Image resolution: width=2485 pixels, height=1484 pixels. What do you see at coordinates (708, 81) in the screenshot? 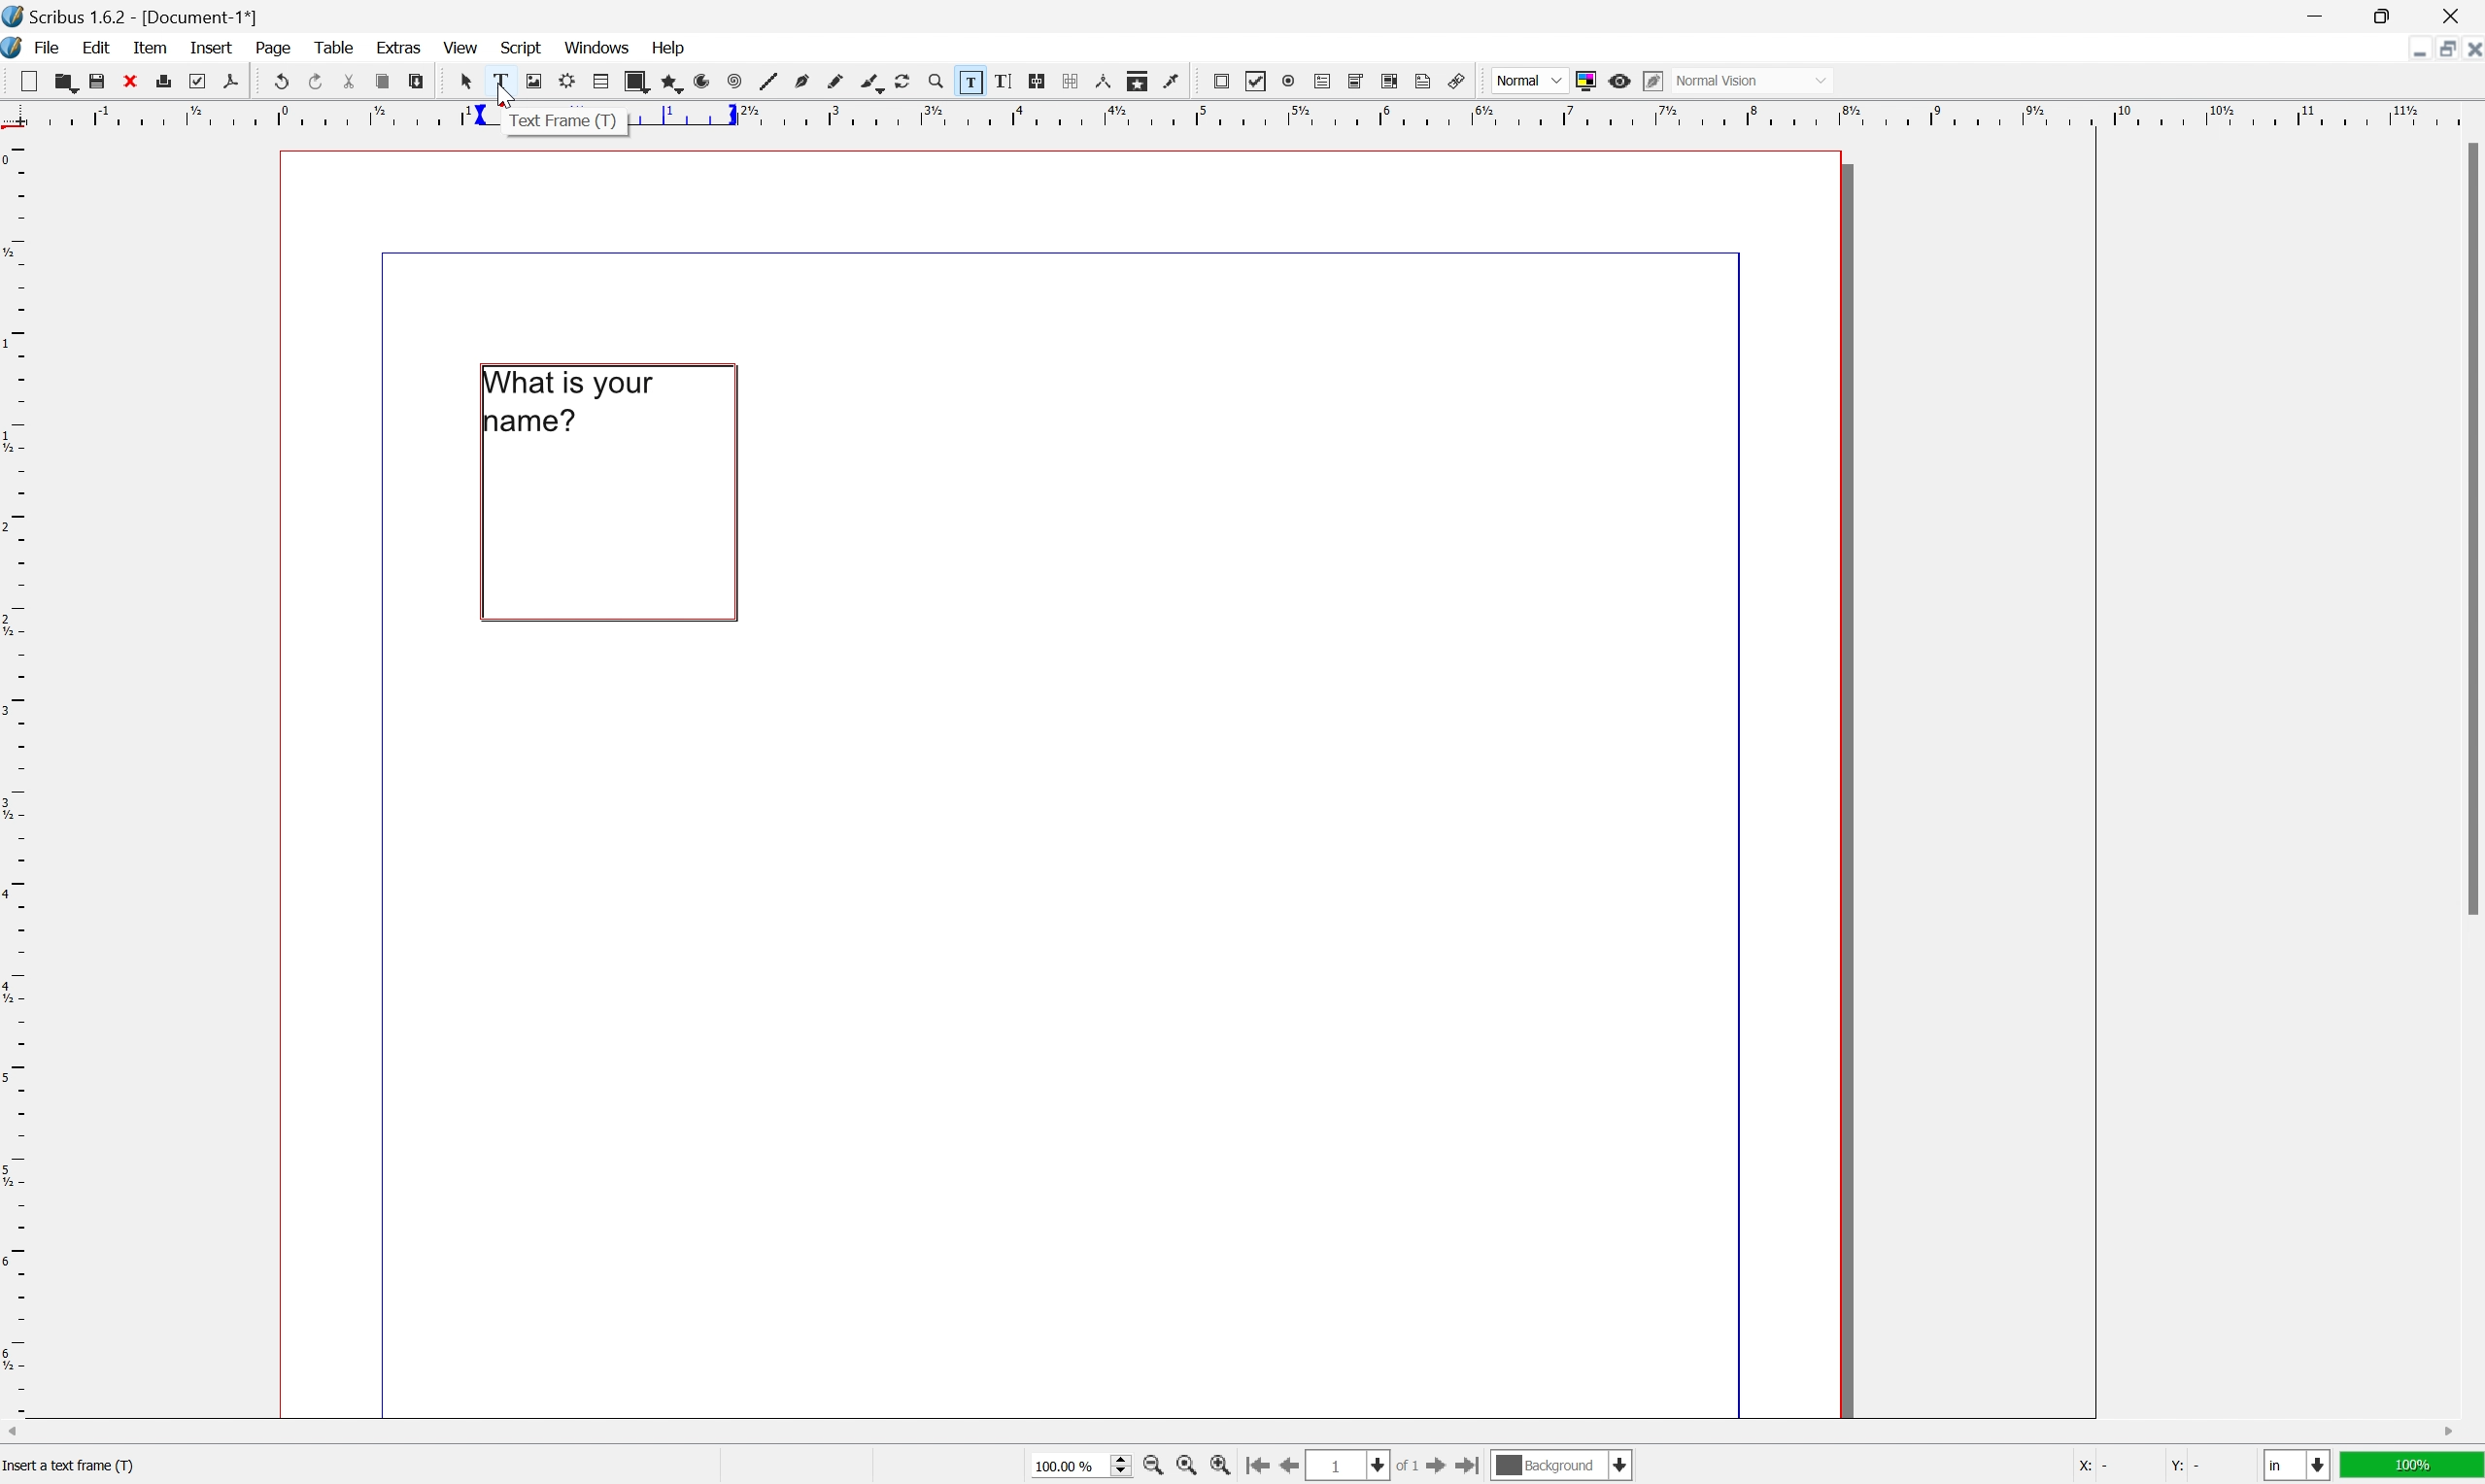
I see `spiral` at bounding box center [708, 81].